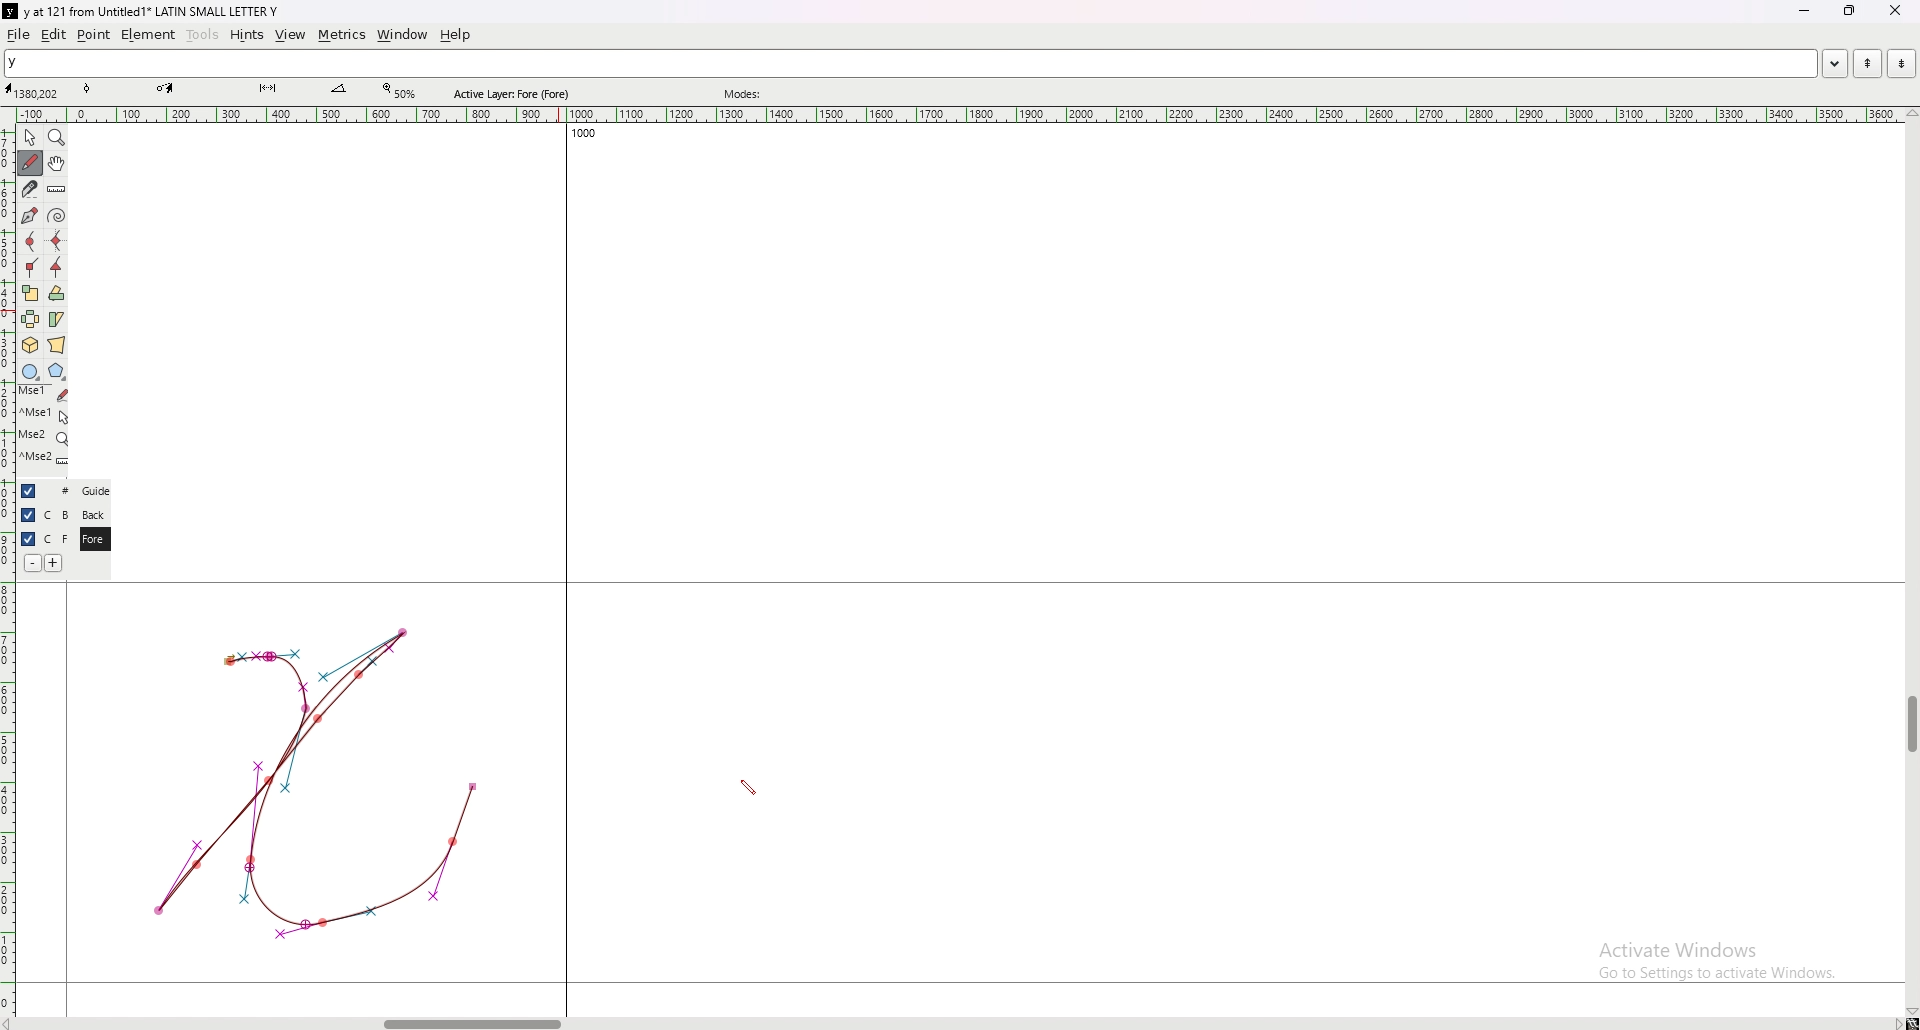 This screenshot has height=1030, width=1920. Describe the element at coordinates (579, 136) in the screenshot. I see `1000` at that location.